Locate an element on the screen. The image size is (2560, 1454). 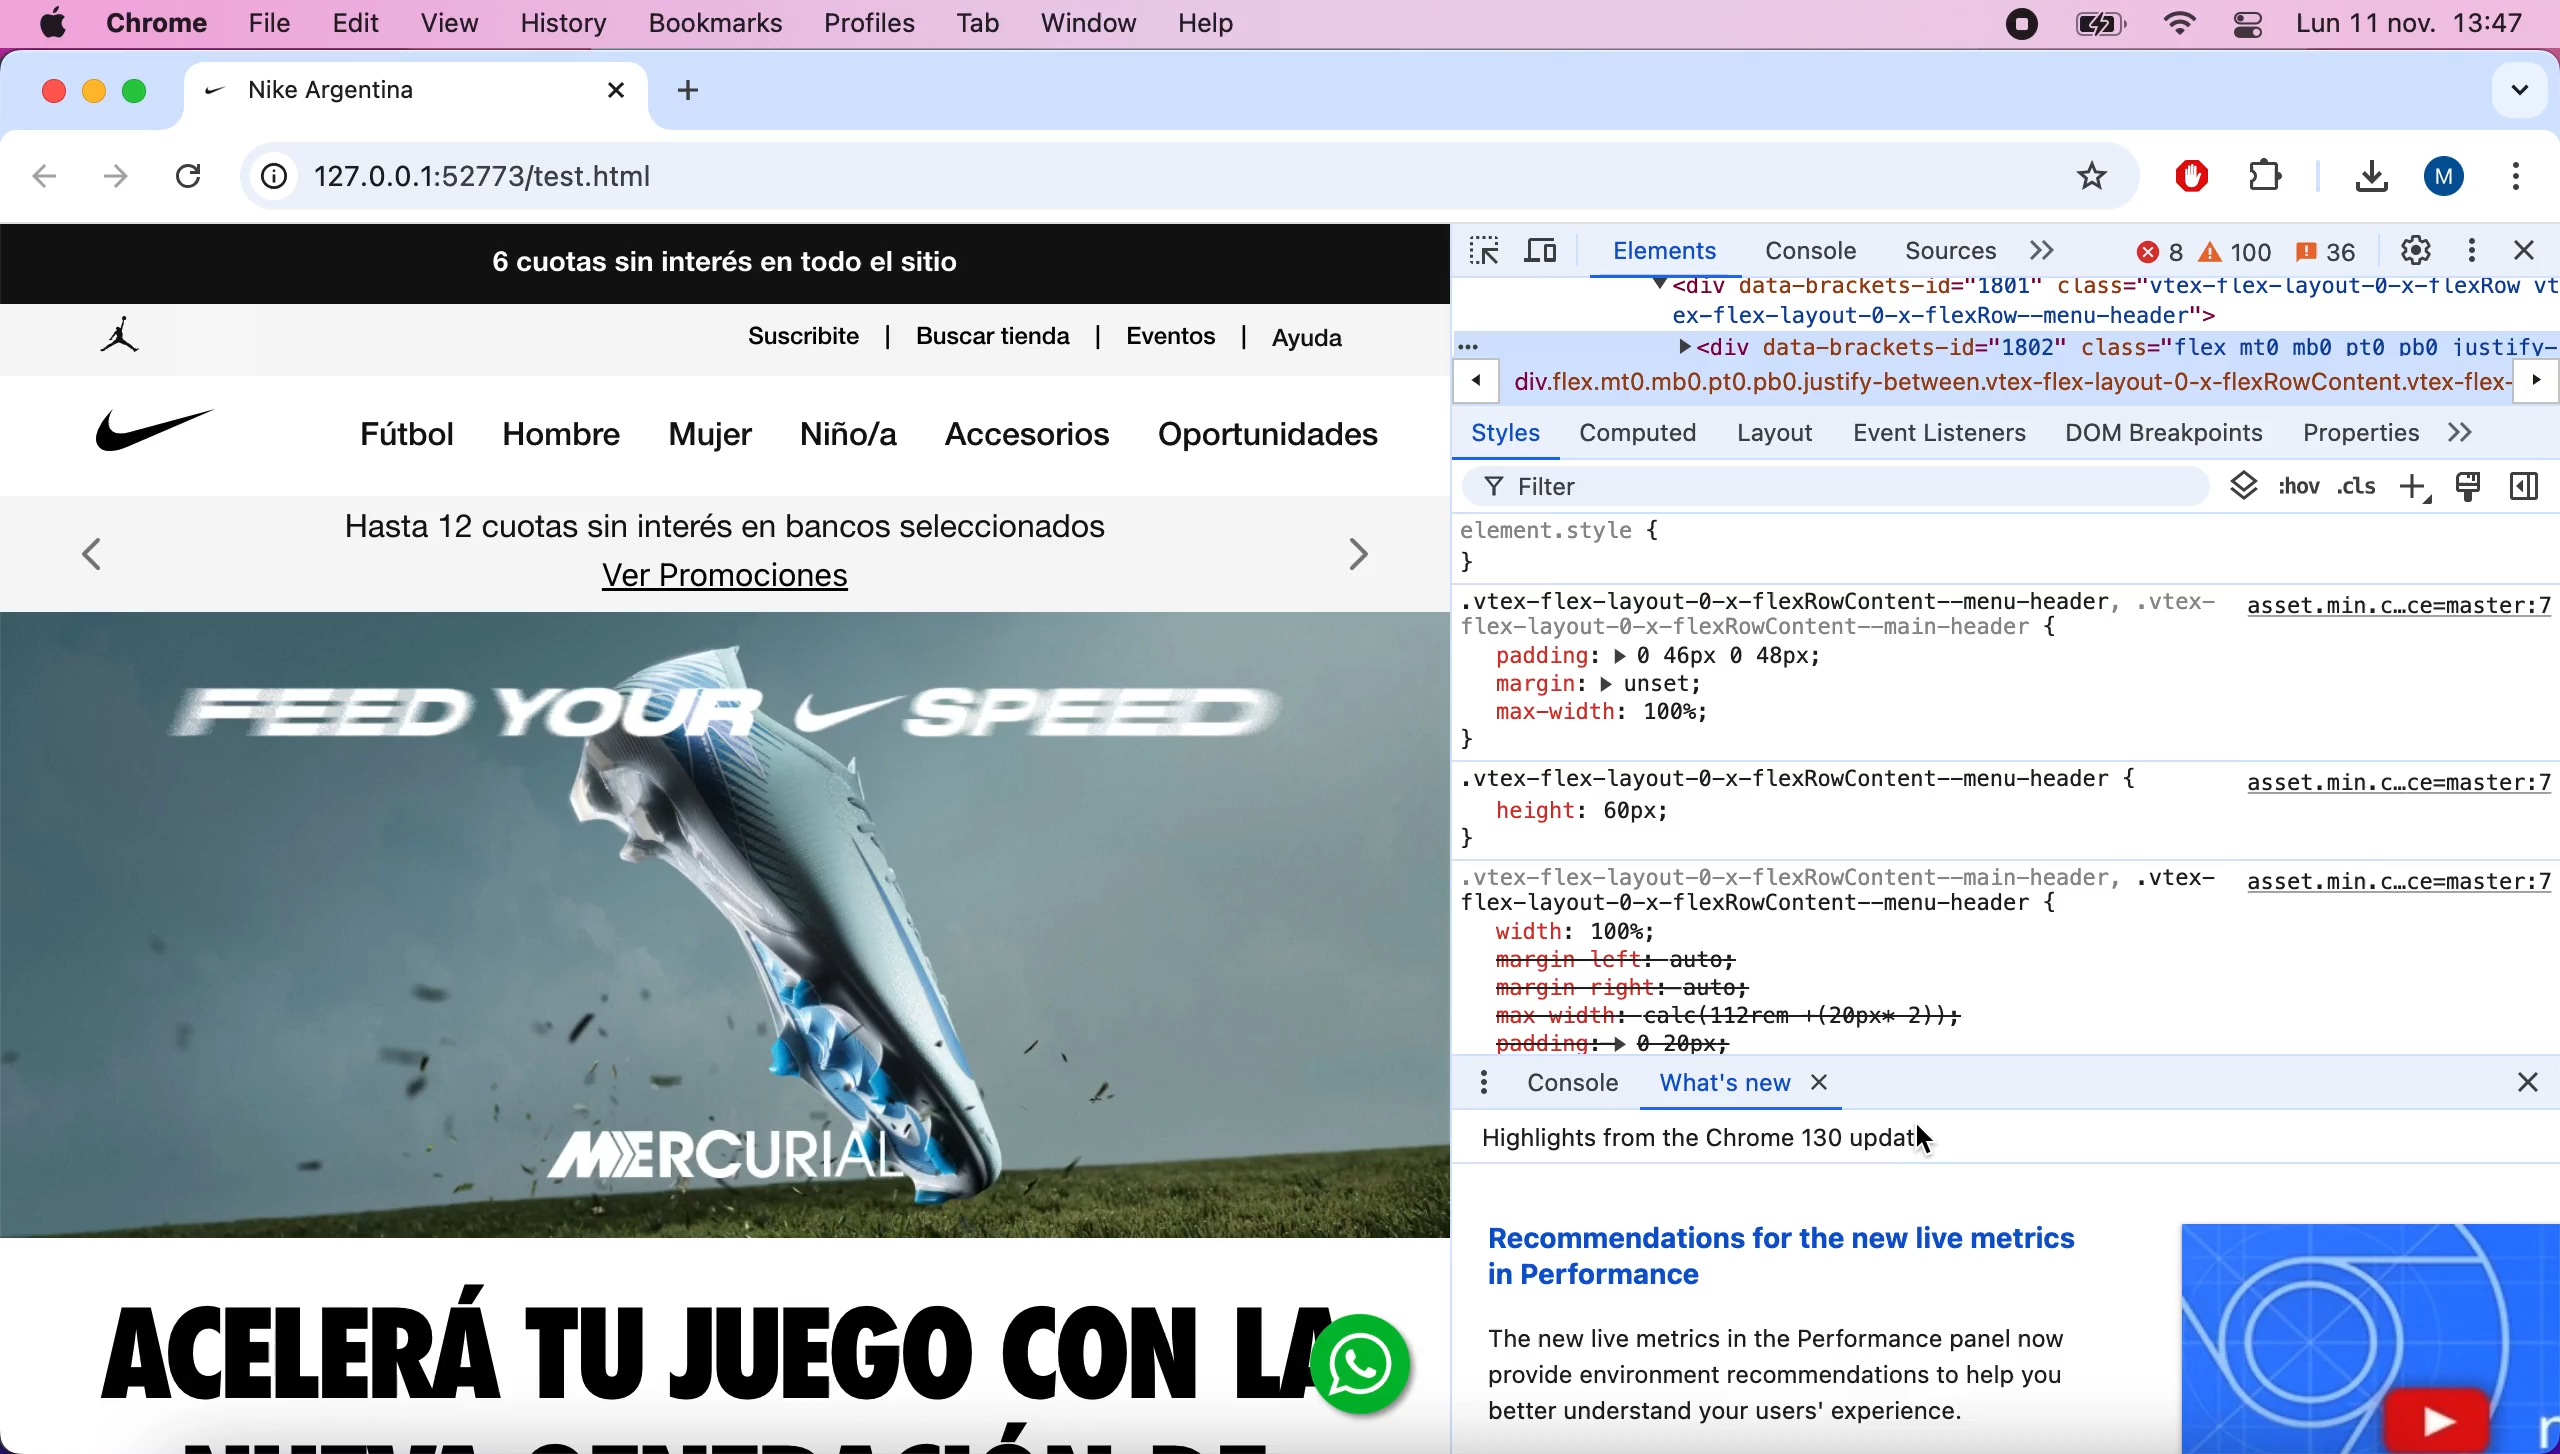
event listeners is located at coordinates (1949, 433).